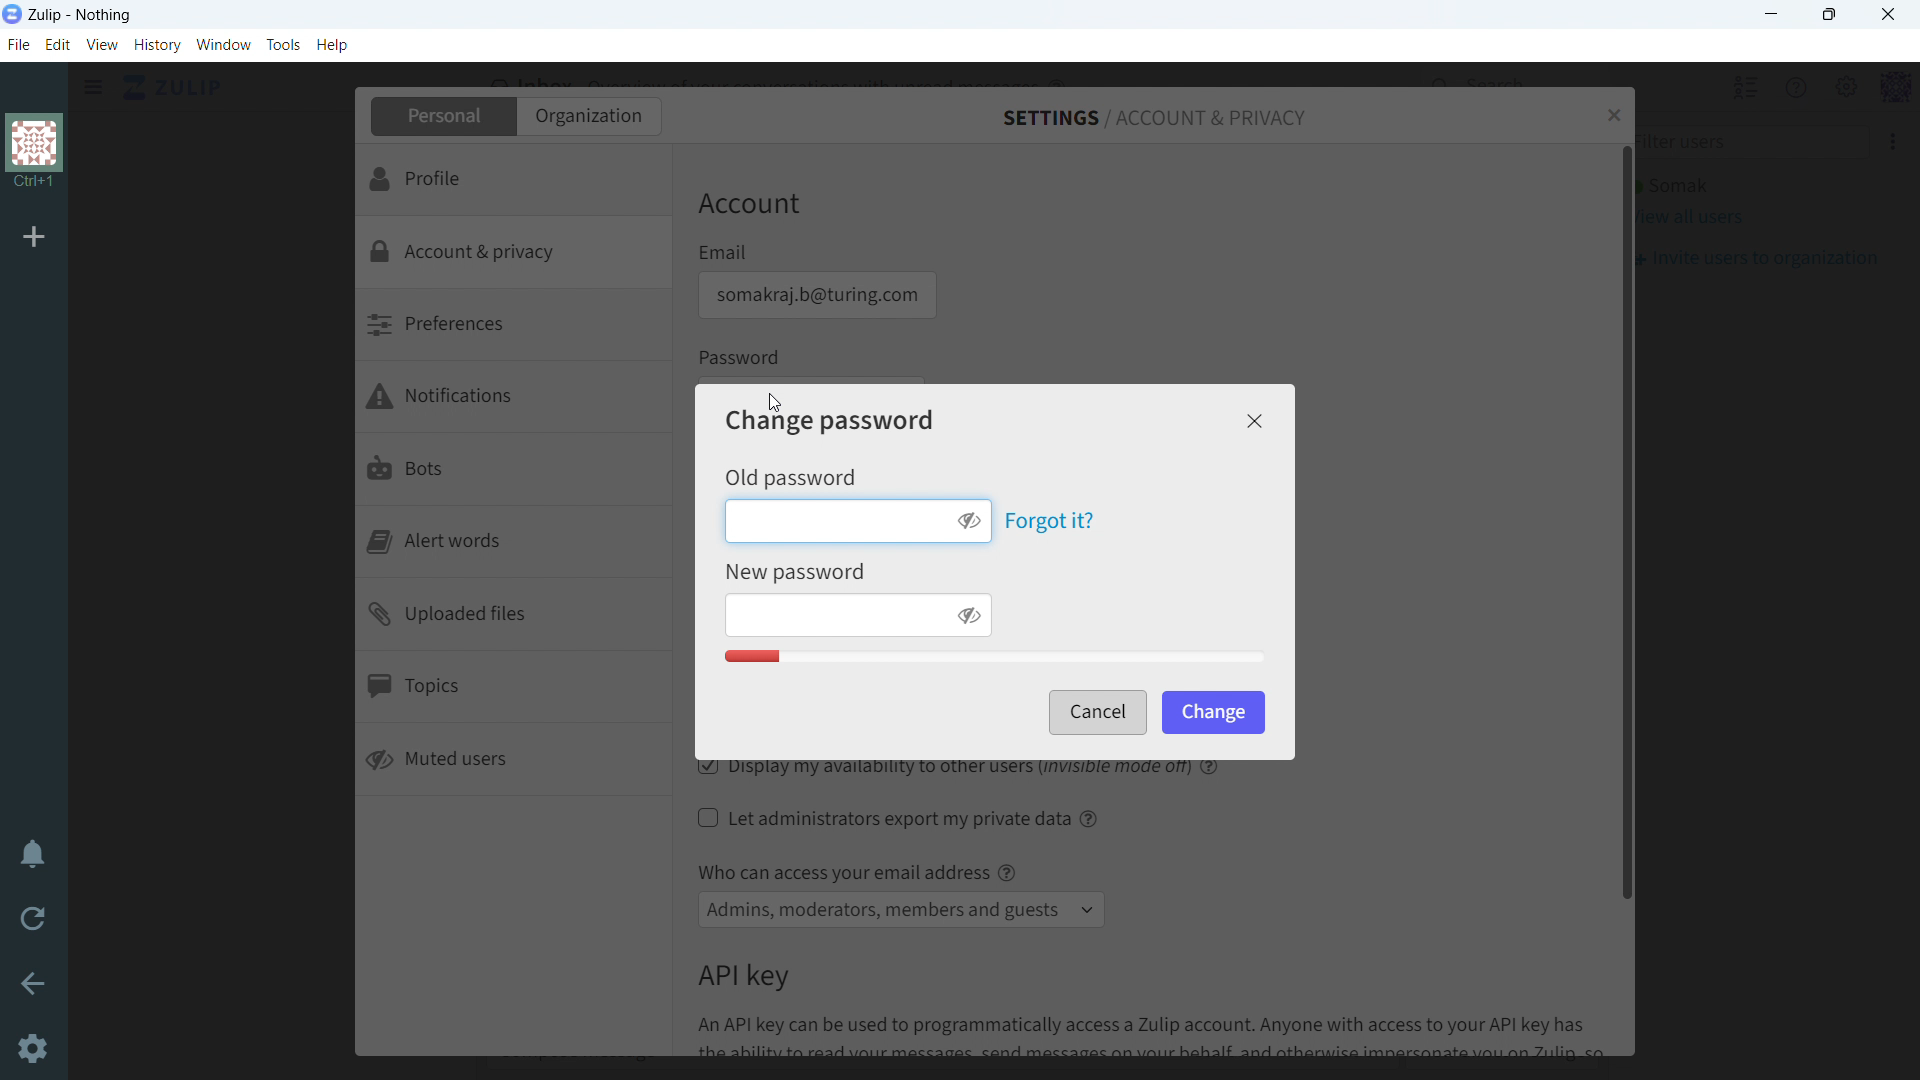  Describe the element at coordinates (514, 761) in the screenshot. I see `muted users` at that location.